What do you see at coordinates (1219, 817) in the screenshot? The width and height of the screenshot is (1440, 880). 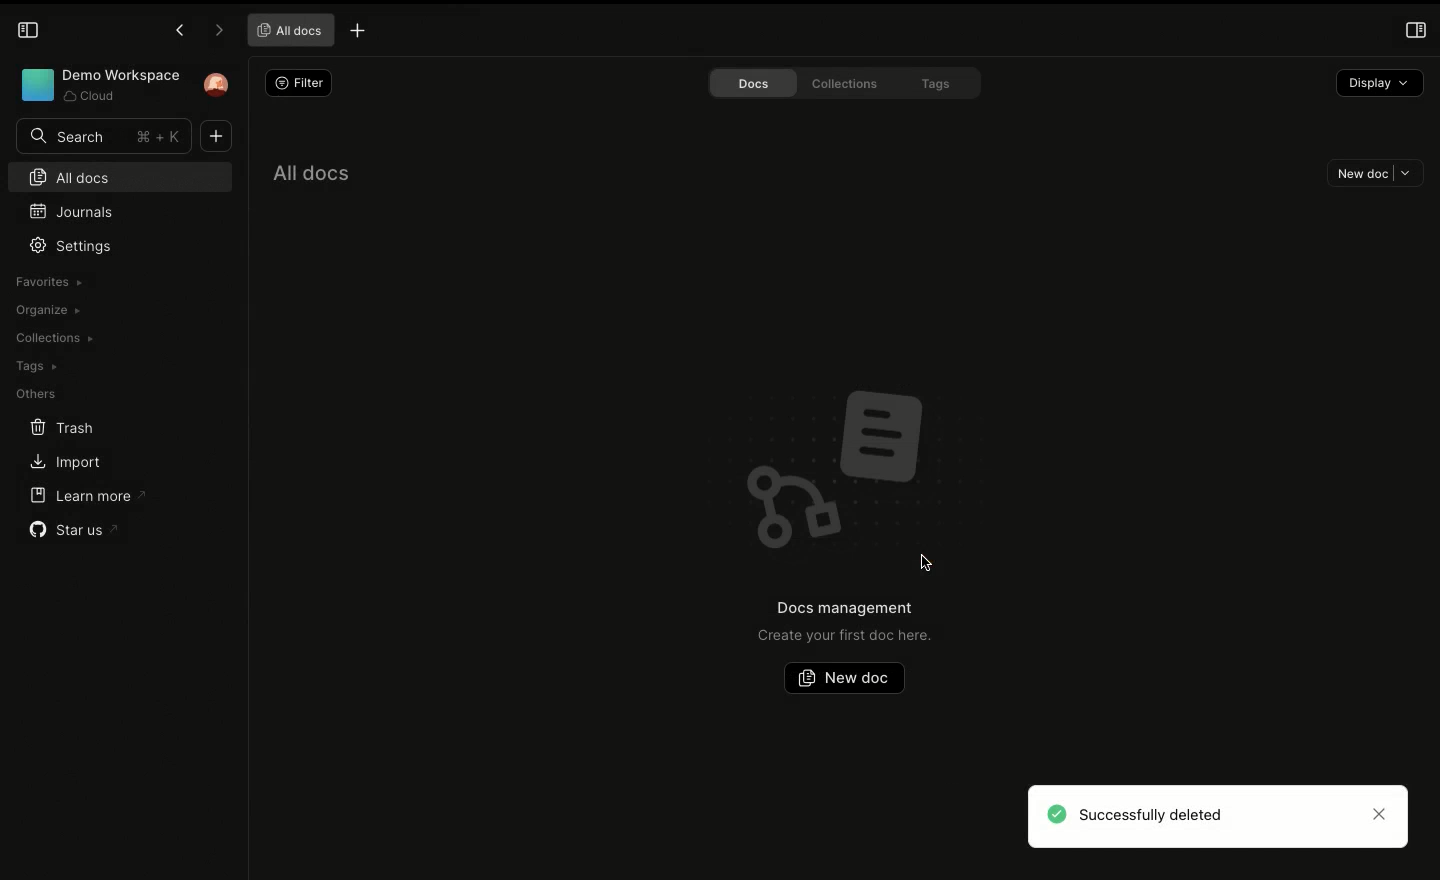 I see `Successfully deleted` at bounding box center [1219, 817].